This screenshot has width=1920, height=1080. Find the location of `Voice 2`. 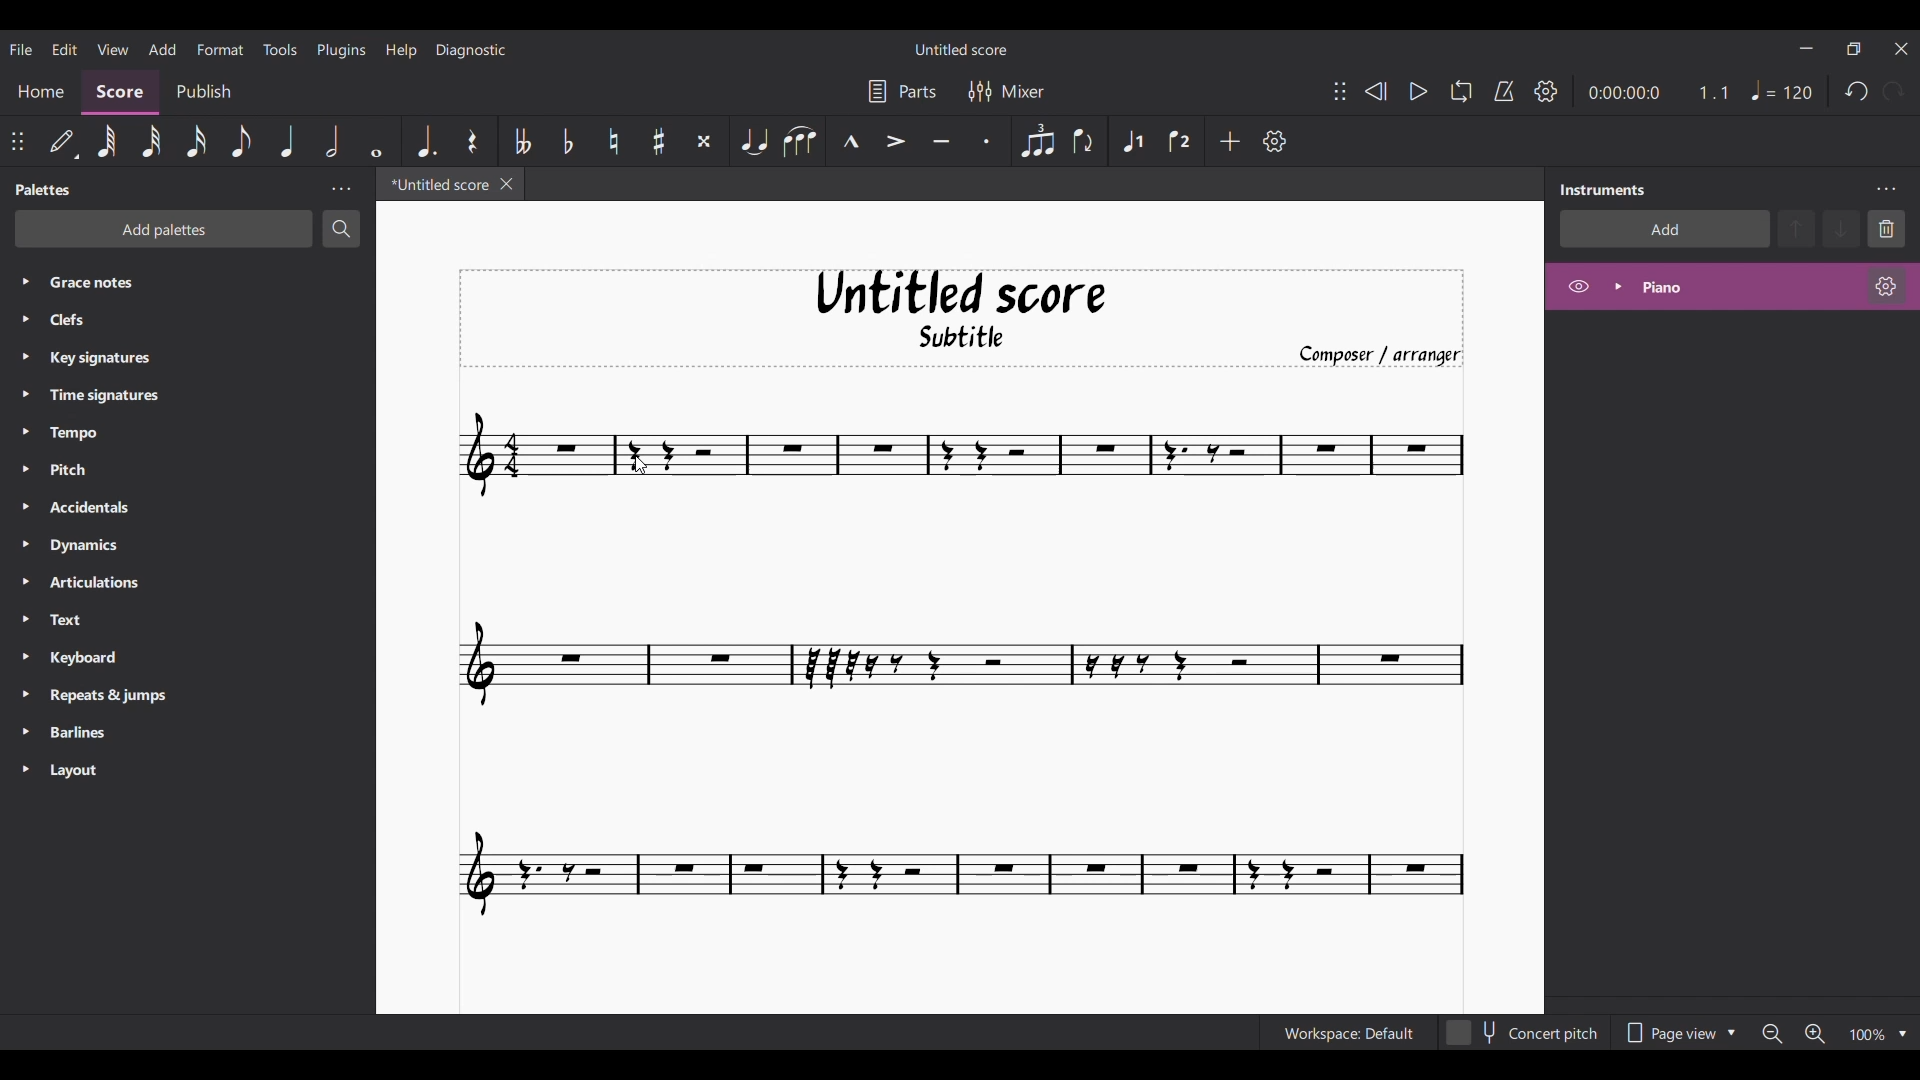

Voice 2 is located at coordinates (1179, 141).